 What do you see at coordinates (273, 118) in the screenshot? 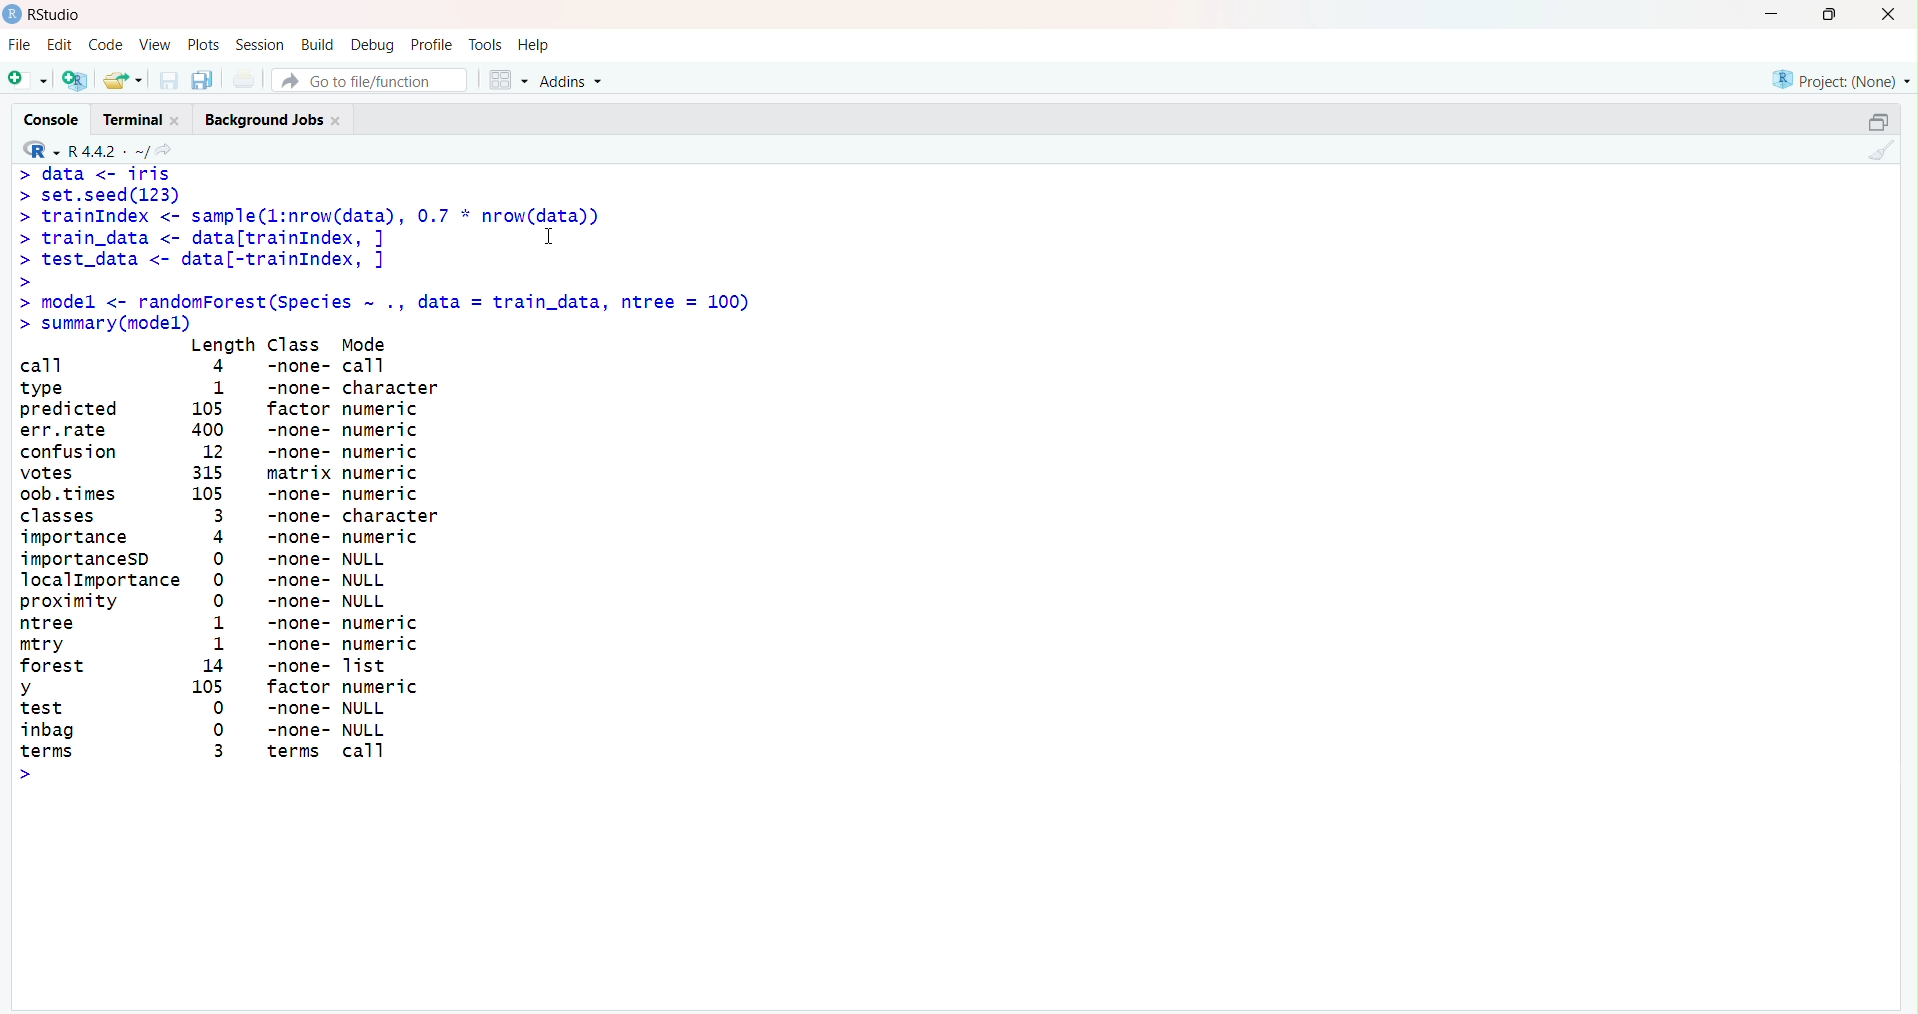
I see `Background Jobs` at bounding box center [273, 118].